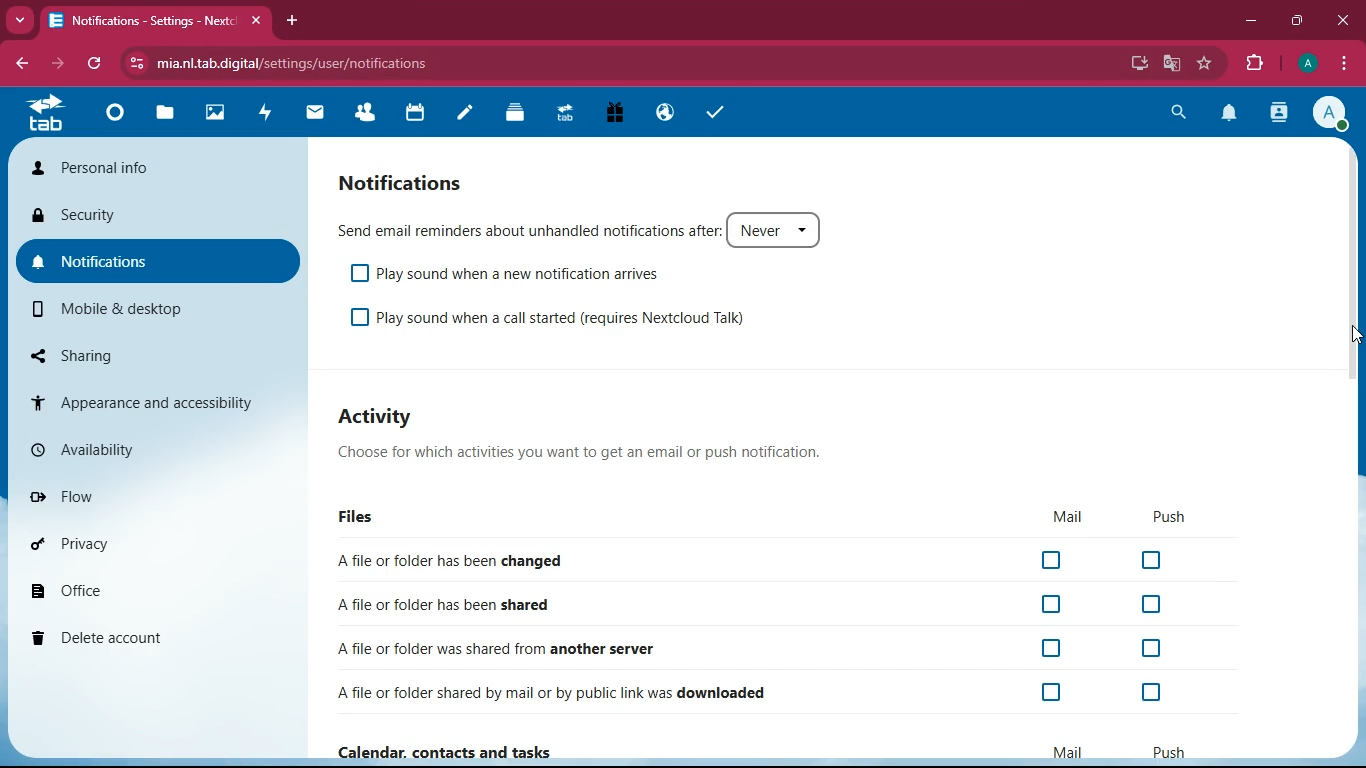  I want to click on Drop down, so click(809, 230).